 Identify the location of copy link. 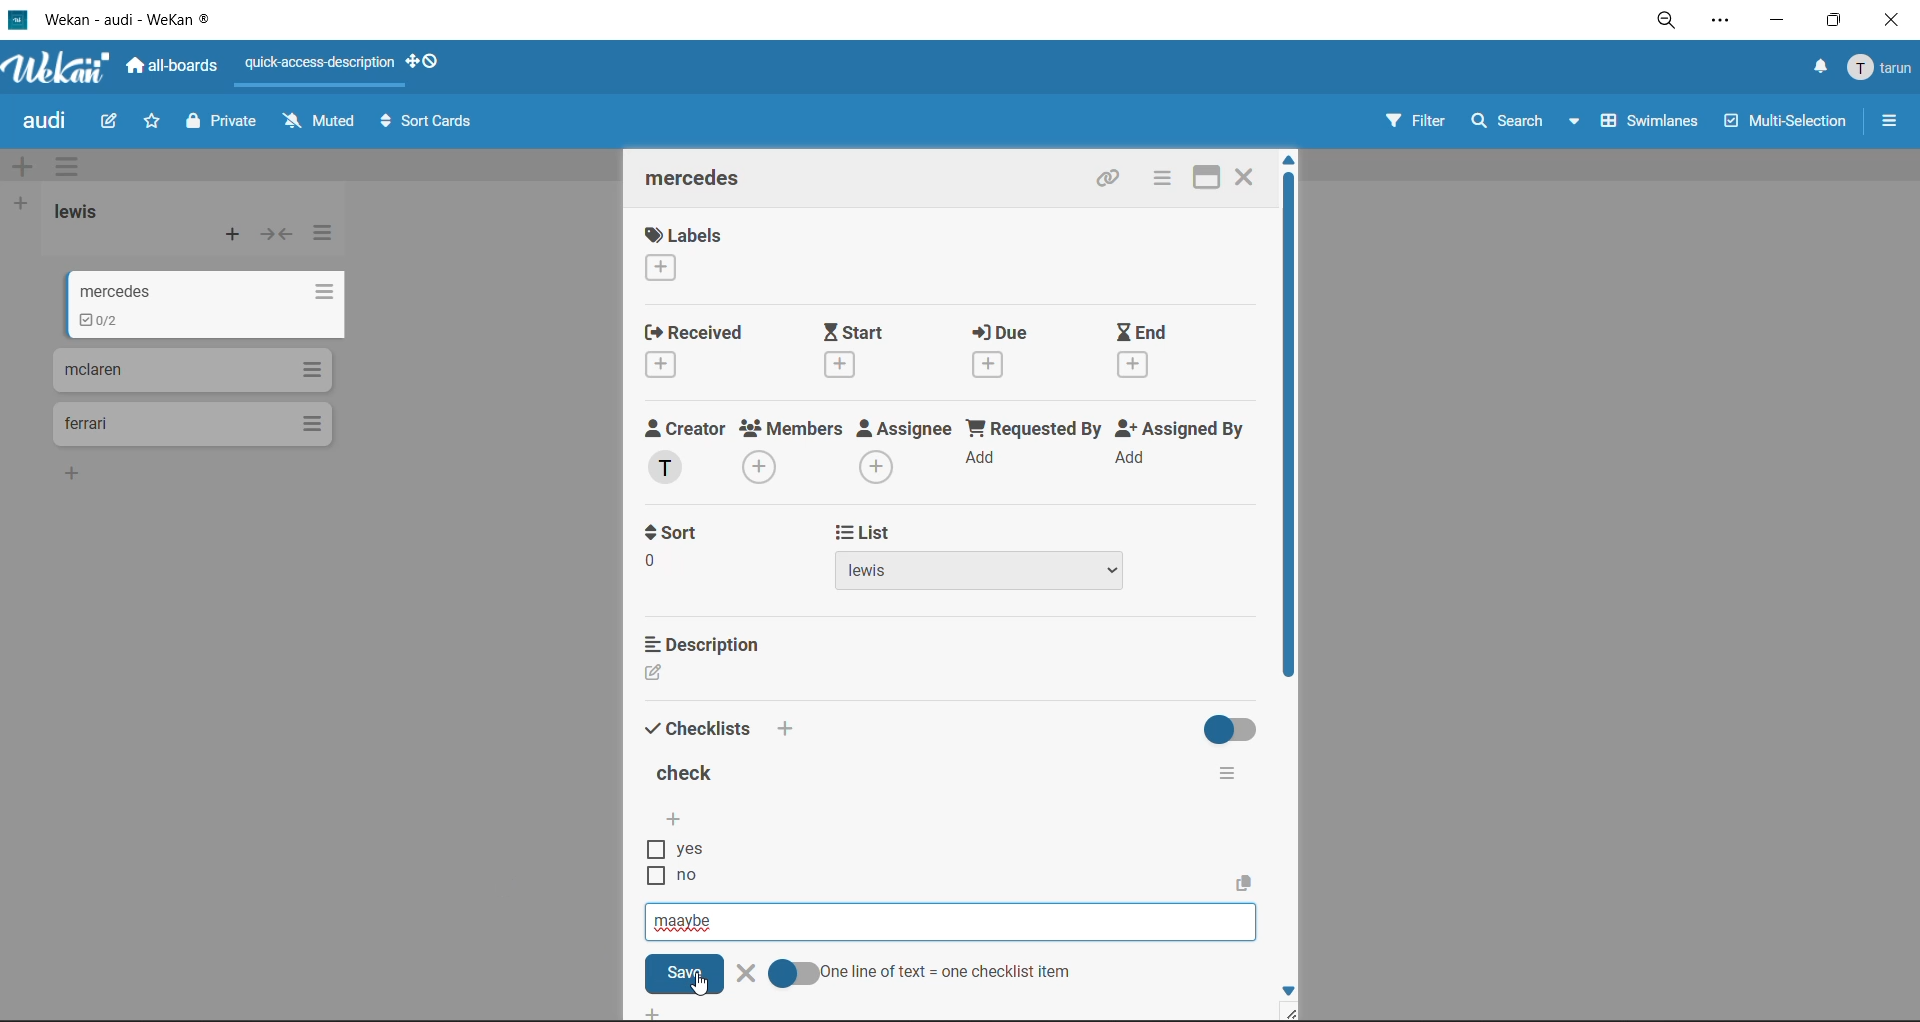
(1104, 181).